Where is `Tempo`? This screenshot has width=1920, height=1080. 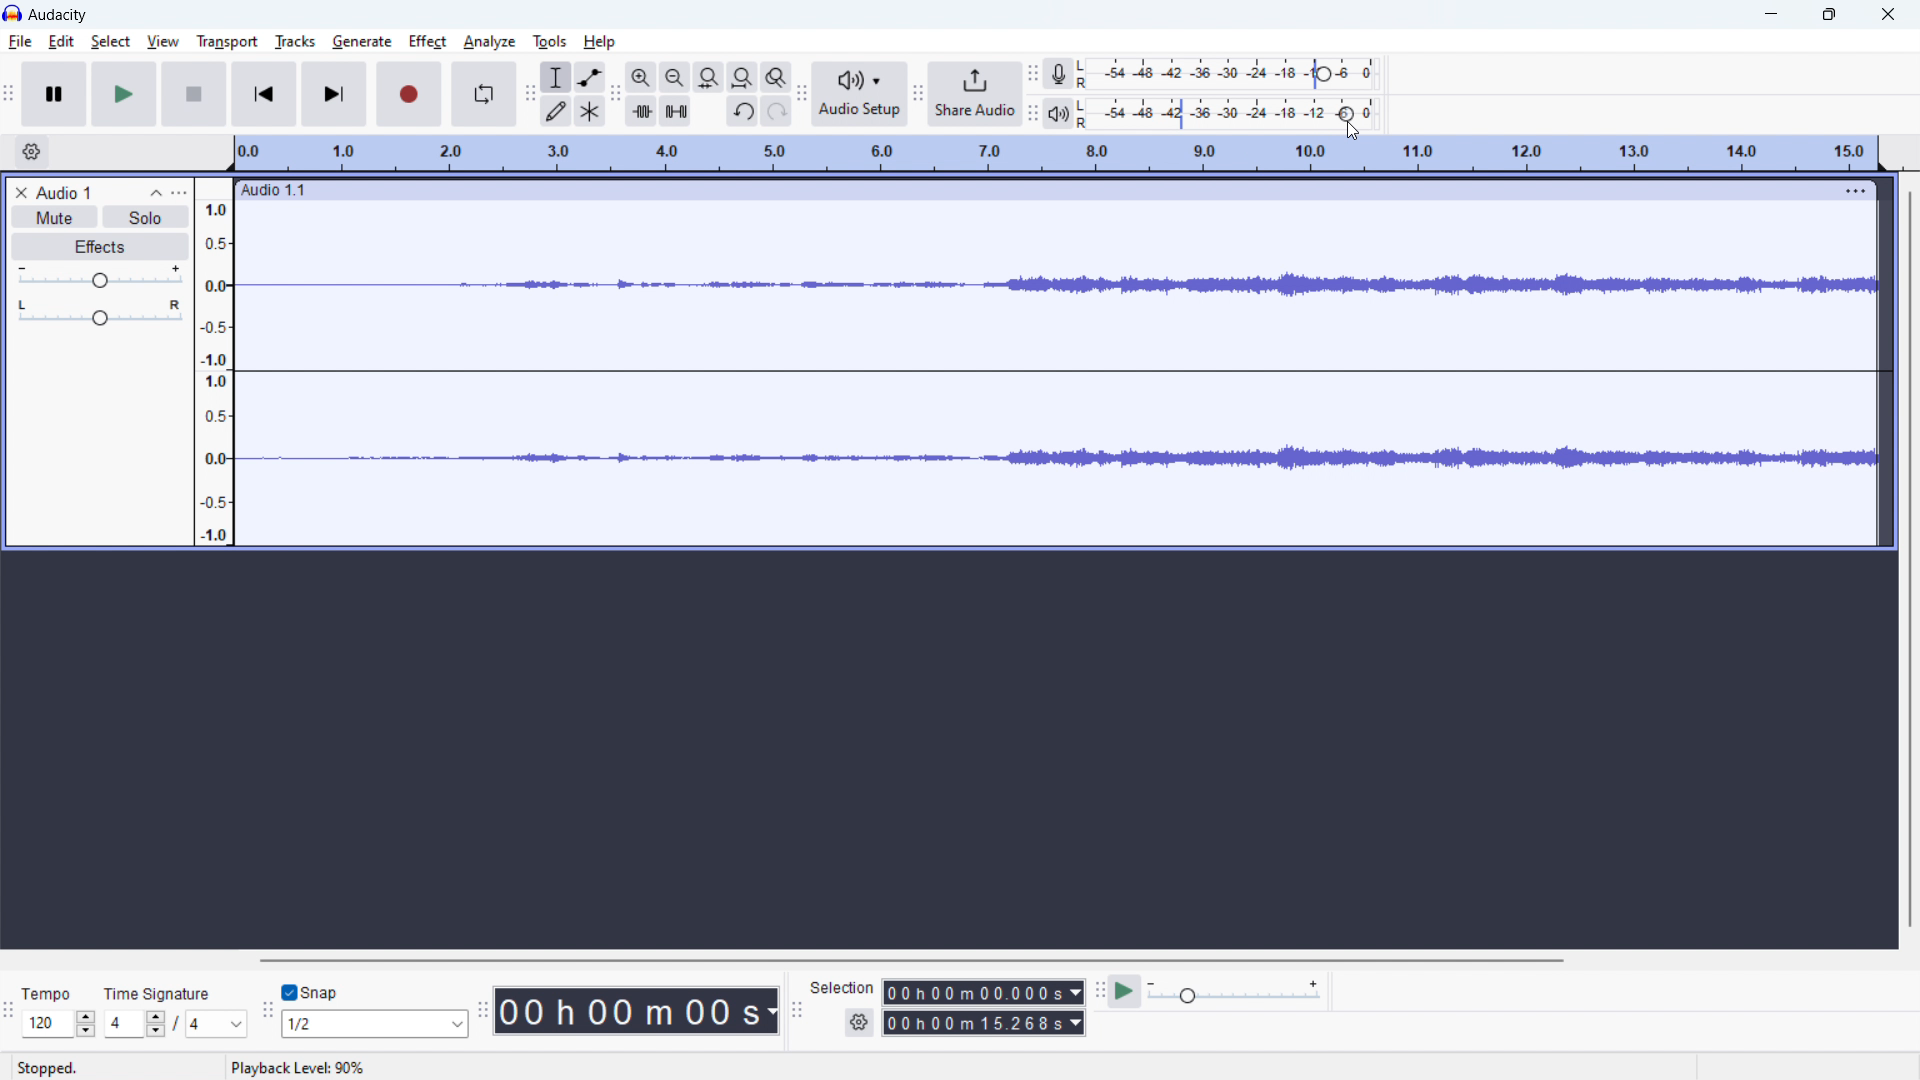 Tempo is located at coordinates (51, 991).